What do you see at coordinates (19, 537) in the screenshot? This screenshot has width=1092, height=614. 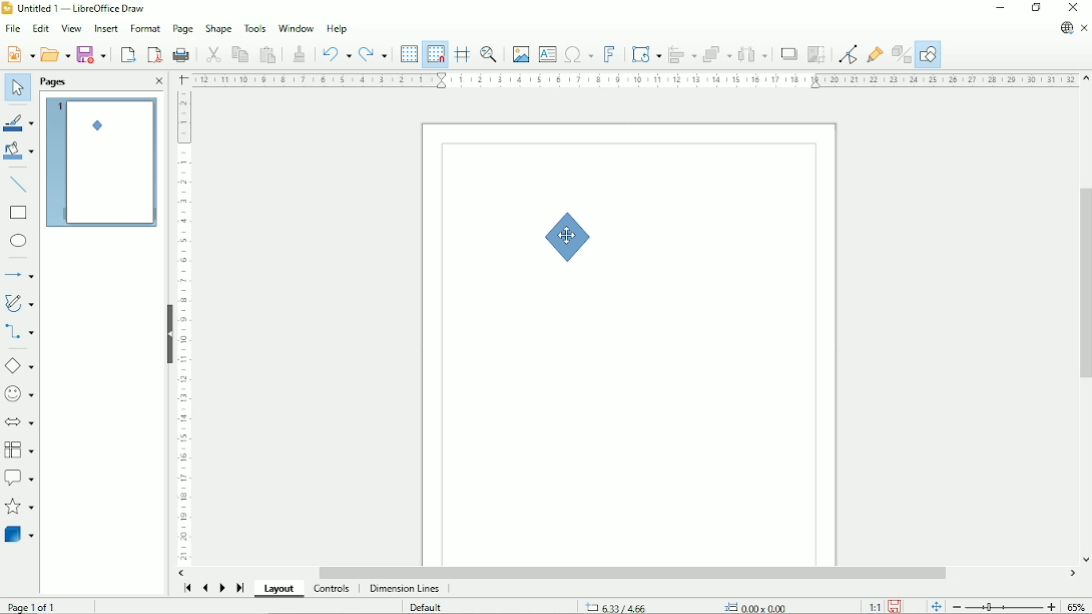 I see `3D objects` at bounding box center [19, 537].